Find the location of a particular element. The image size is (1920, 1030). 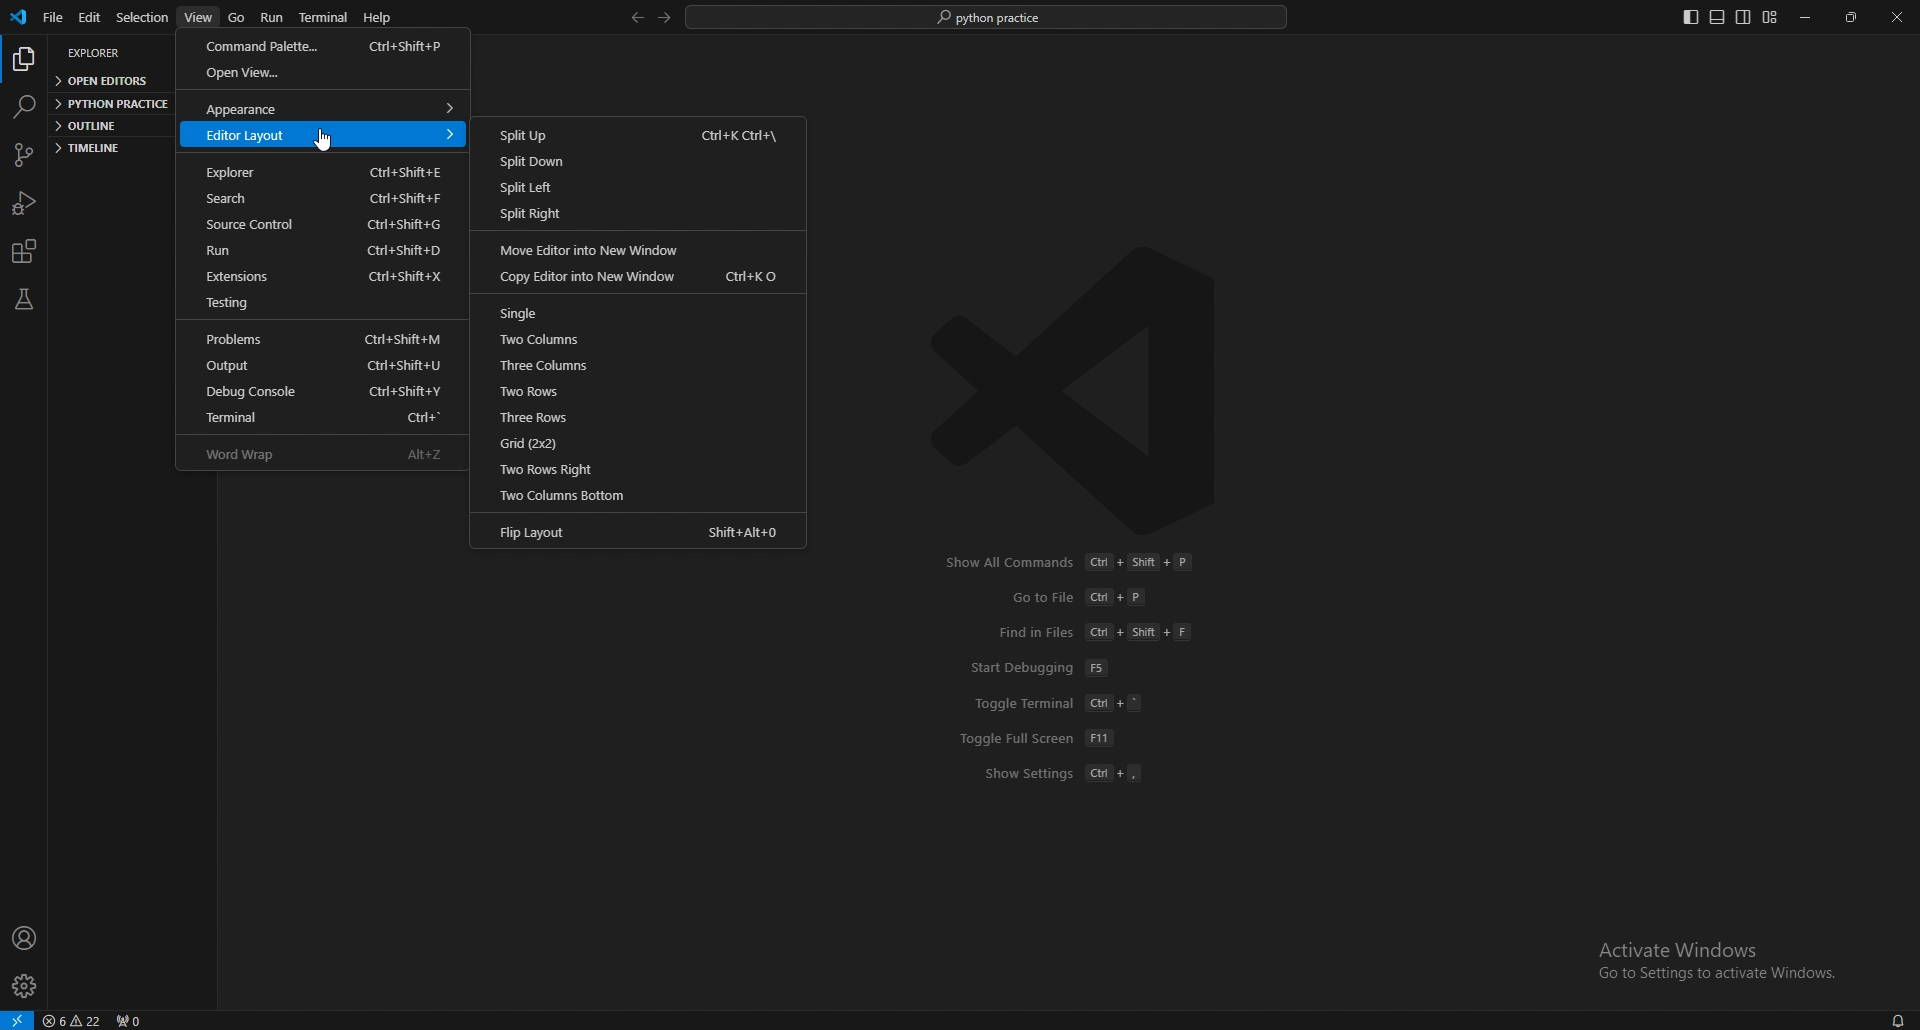

vscode is located at coordinates (22, 18).